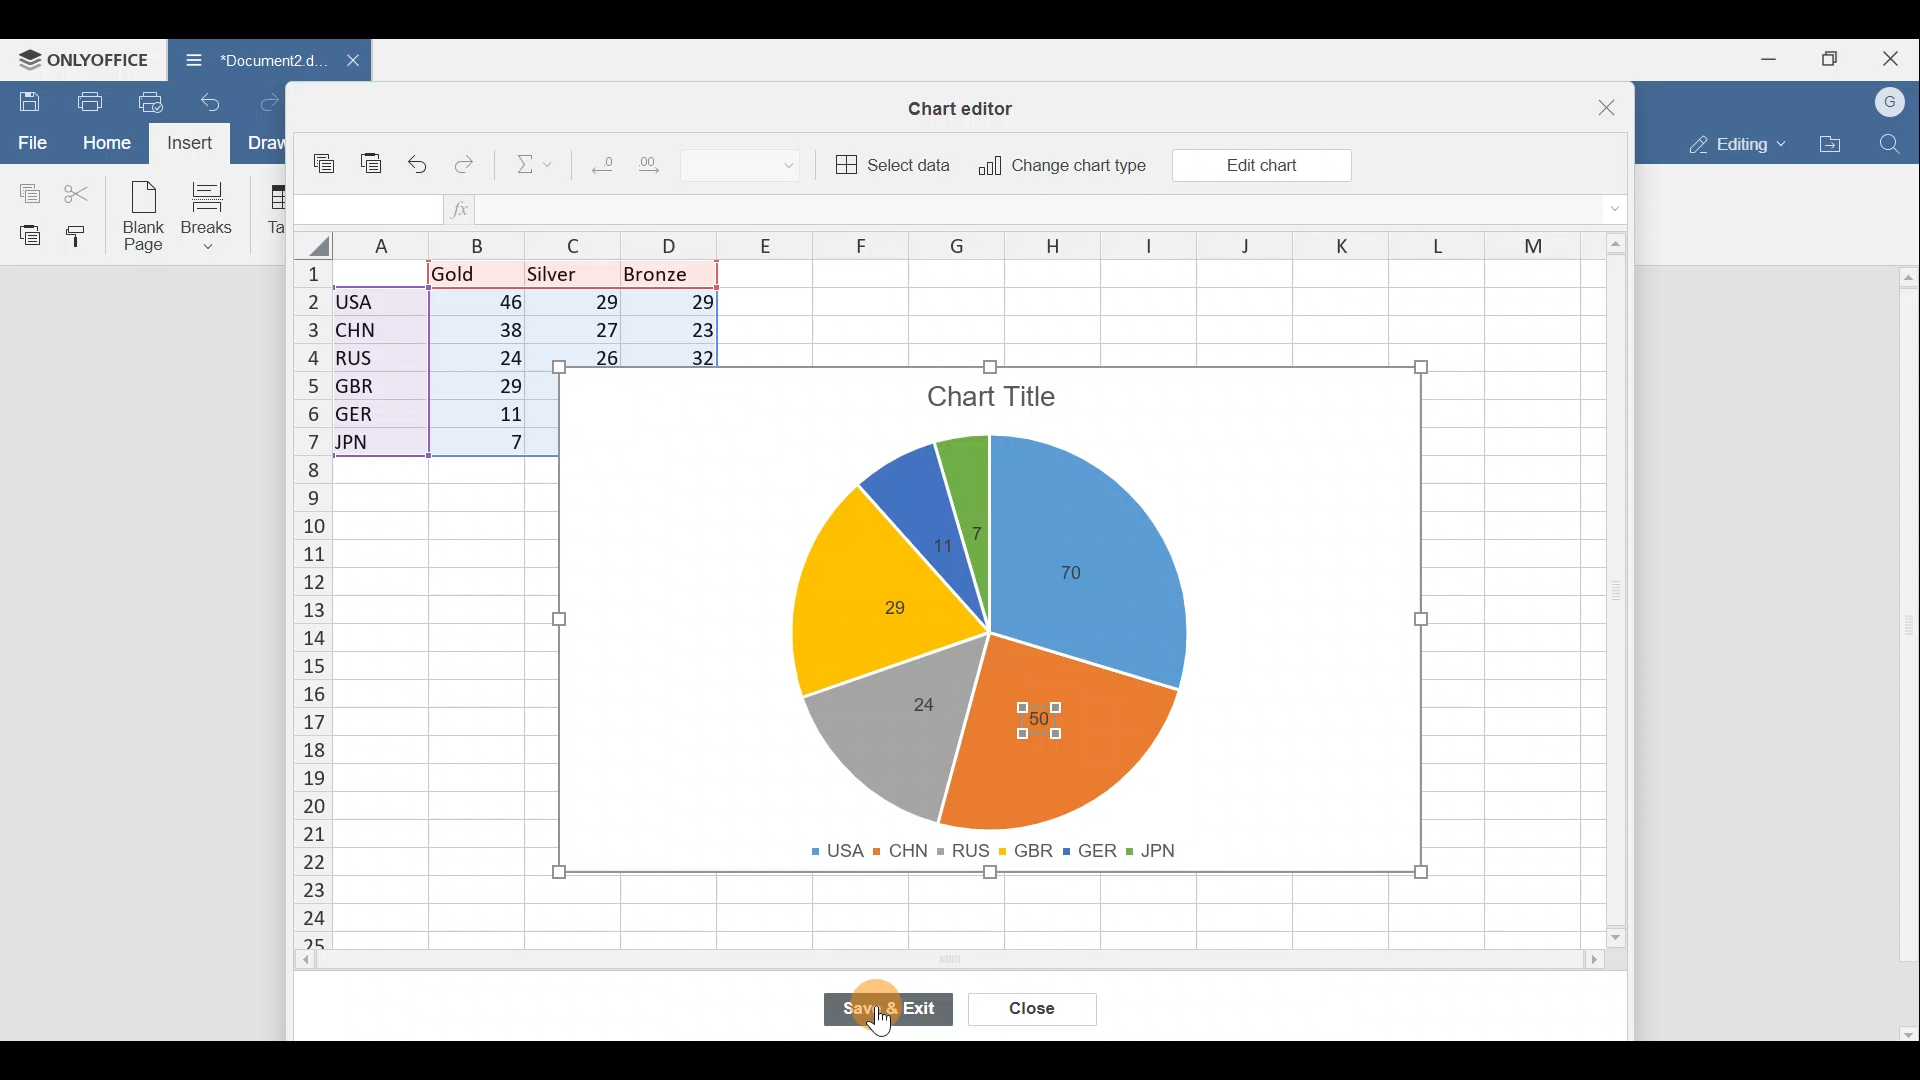 The image size is (1920, 1080). What do you see at coordinates (934, 552) in the screenshot?
I see `Chart label` at bounding box center [934, 552].